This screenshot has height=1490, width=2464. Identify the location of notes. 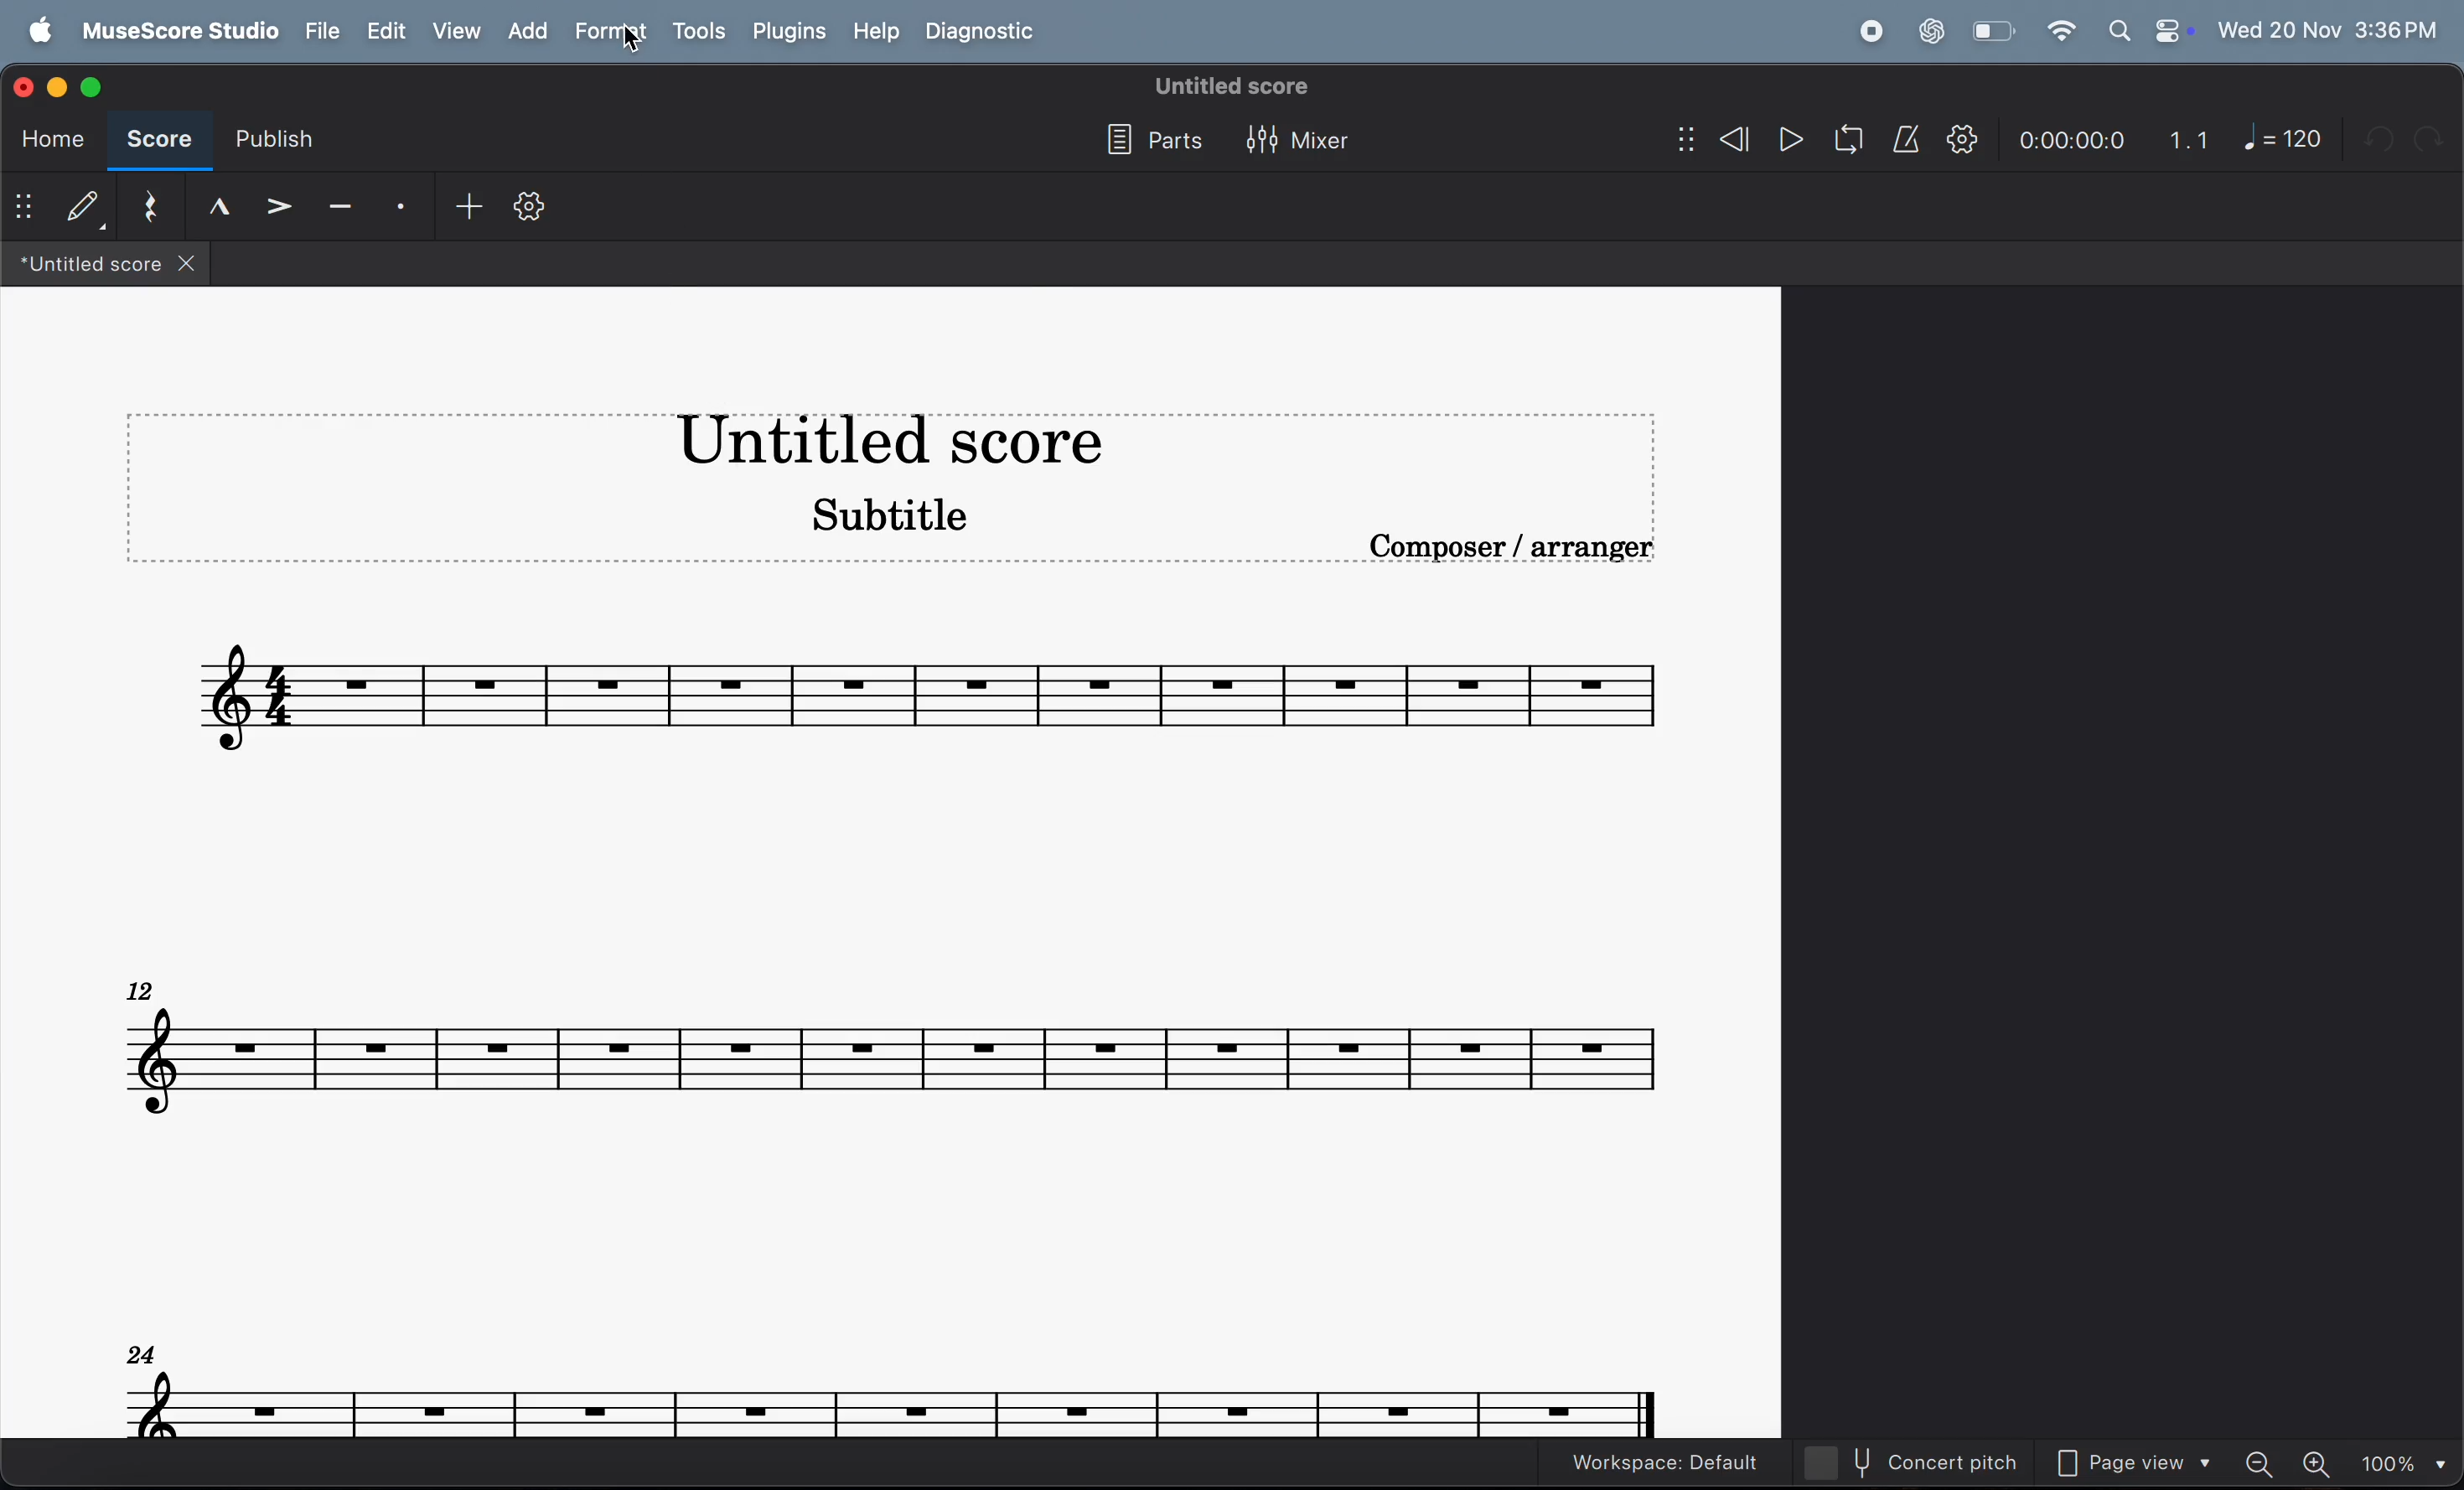
(895, 1390).